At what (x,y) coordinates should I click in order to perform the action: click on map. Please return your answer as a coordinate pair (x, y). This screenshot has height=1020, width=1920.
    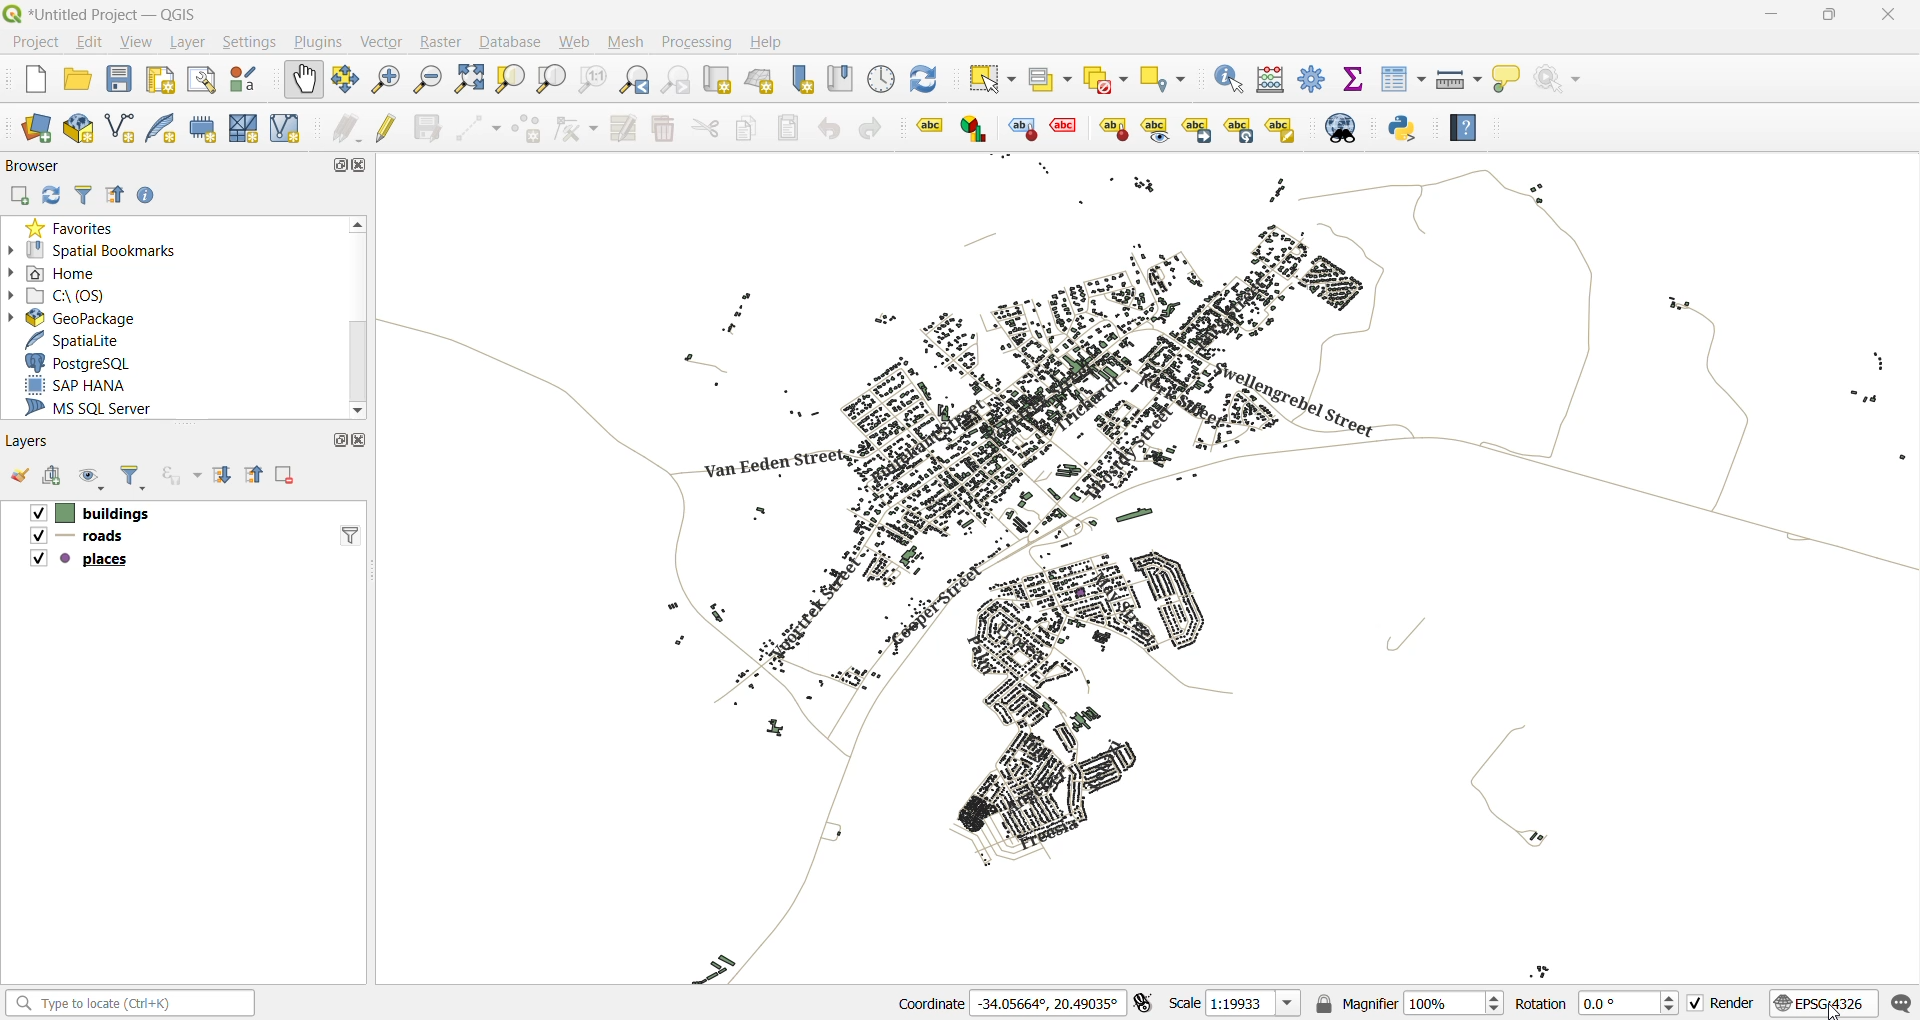
    Looking at the image, I should click on (1160, 568).